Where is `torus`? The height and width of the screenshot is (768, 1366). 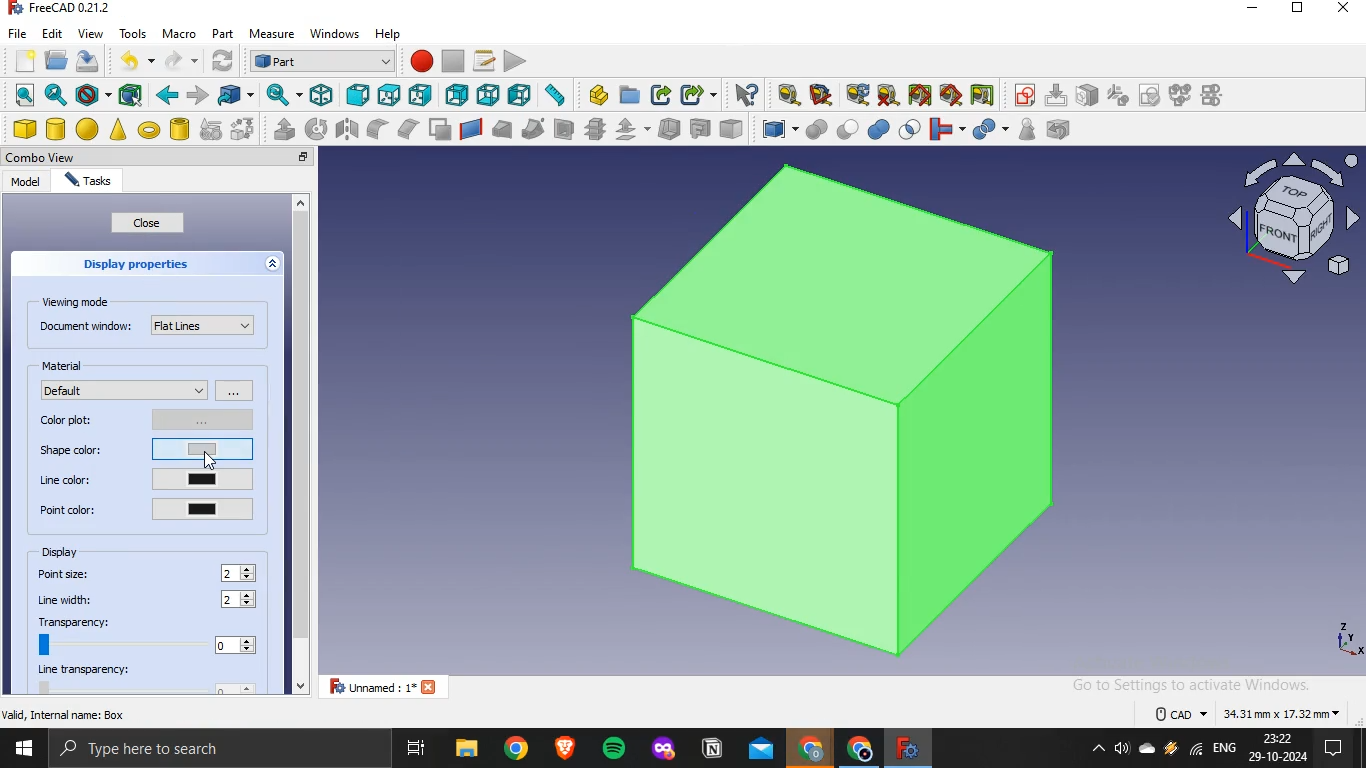
torus is located at coordinates (149, 130).